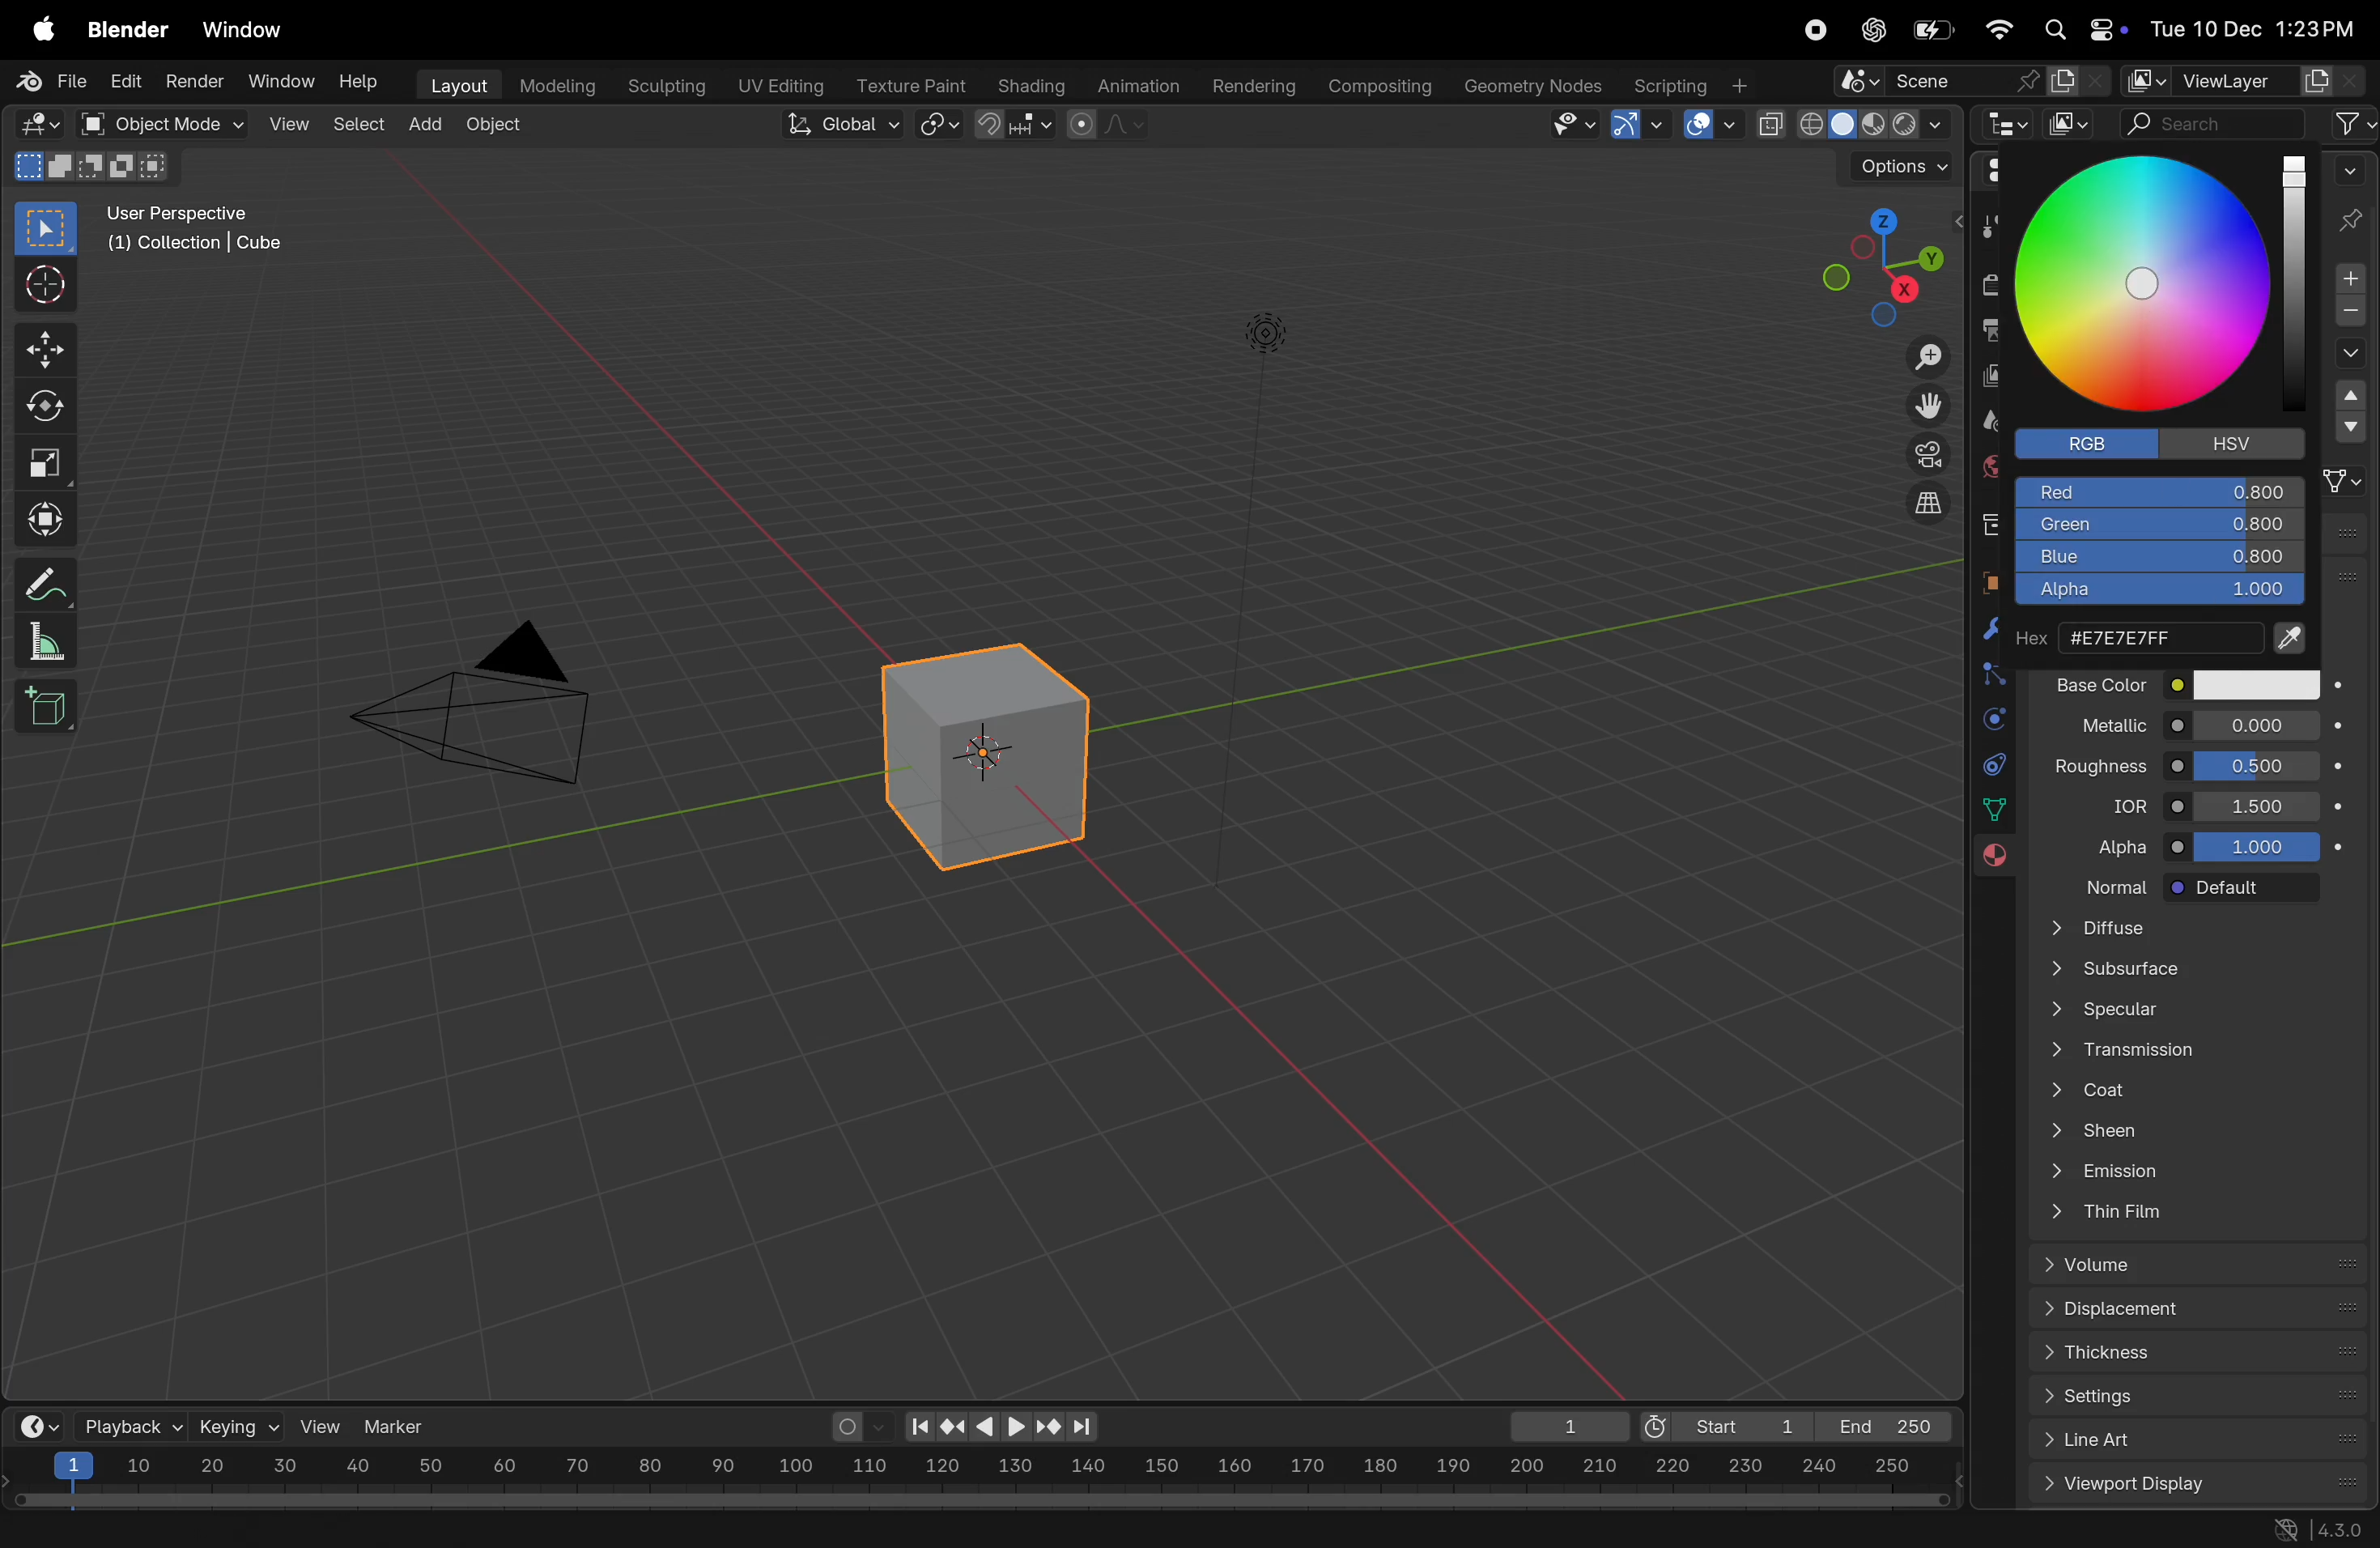 This screenshot has width=2380, height=1548. I want to click on blender, so click(128, 31).